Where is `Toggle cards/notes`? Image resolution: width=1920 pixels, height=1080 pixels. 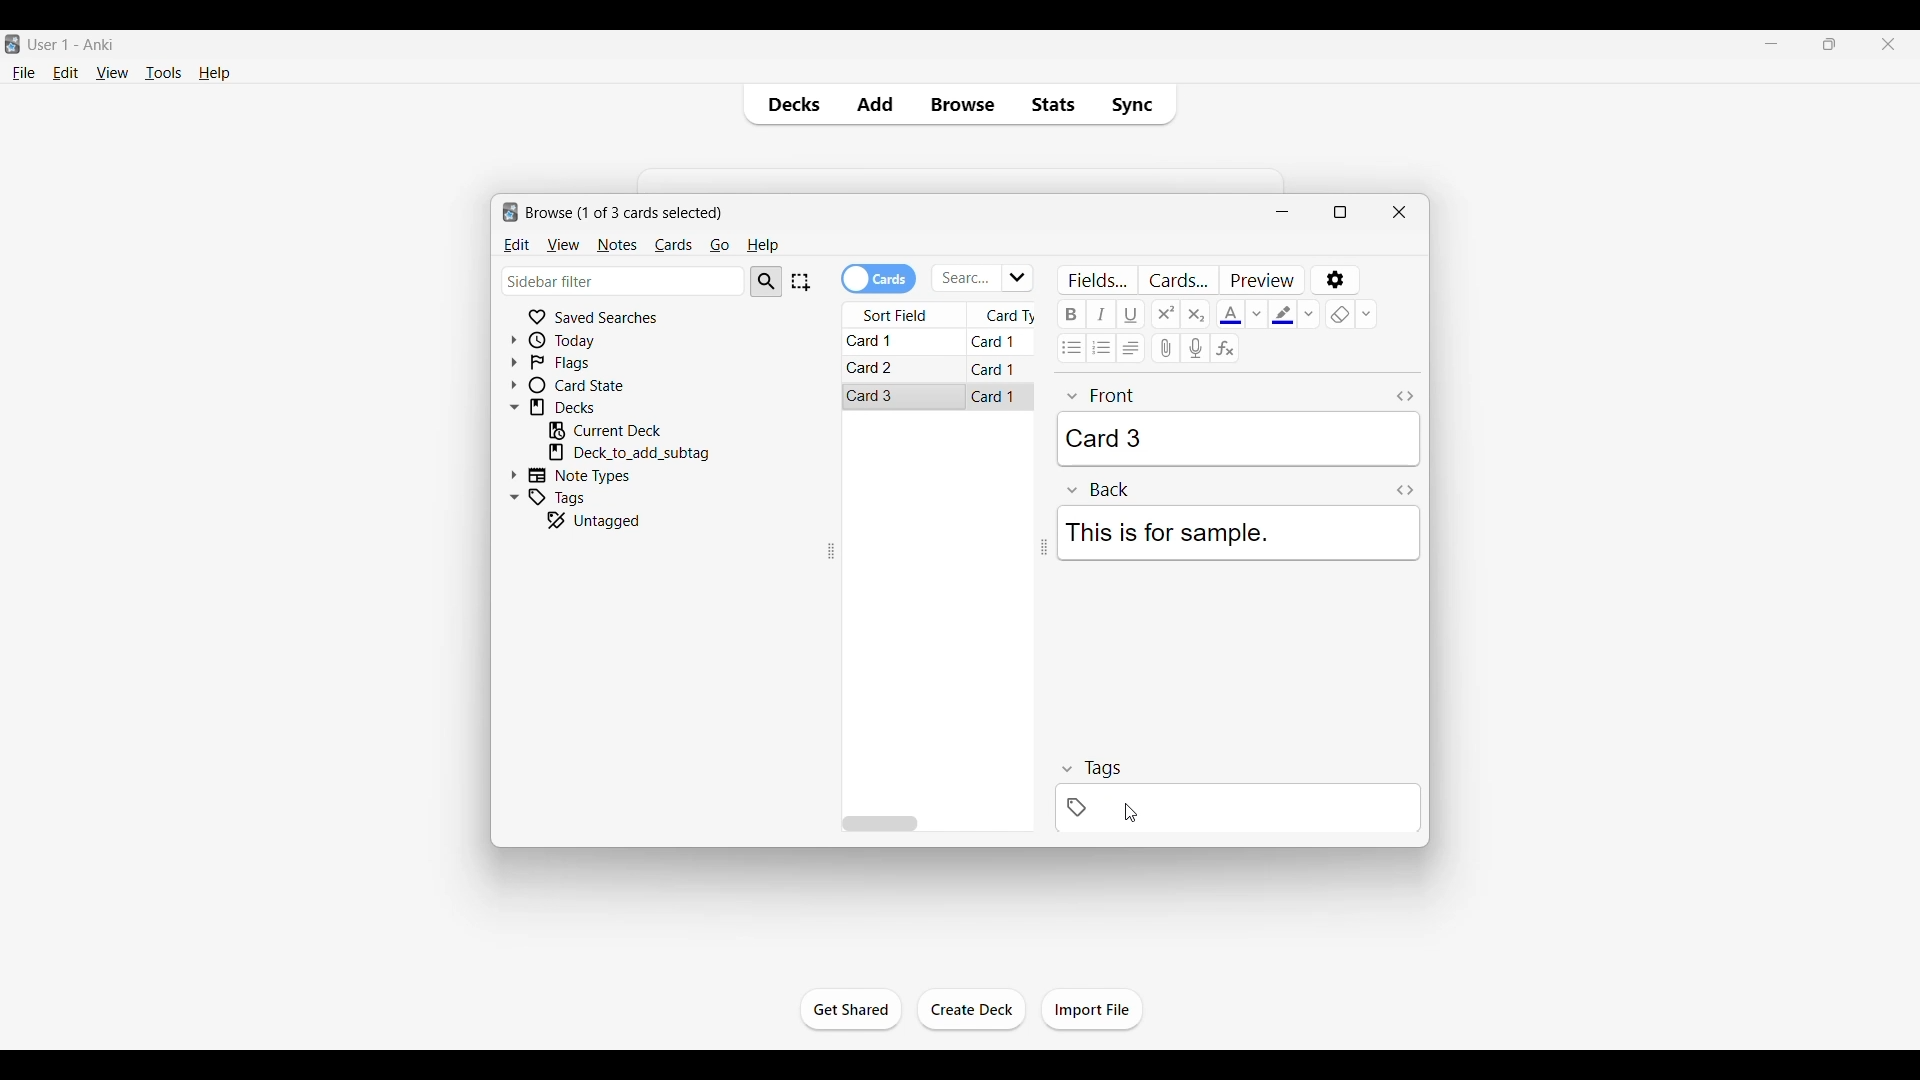 Toggle cards/notes is located at coordinates (878, 279).